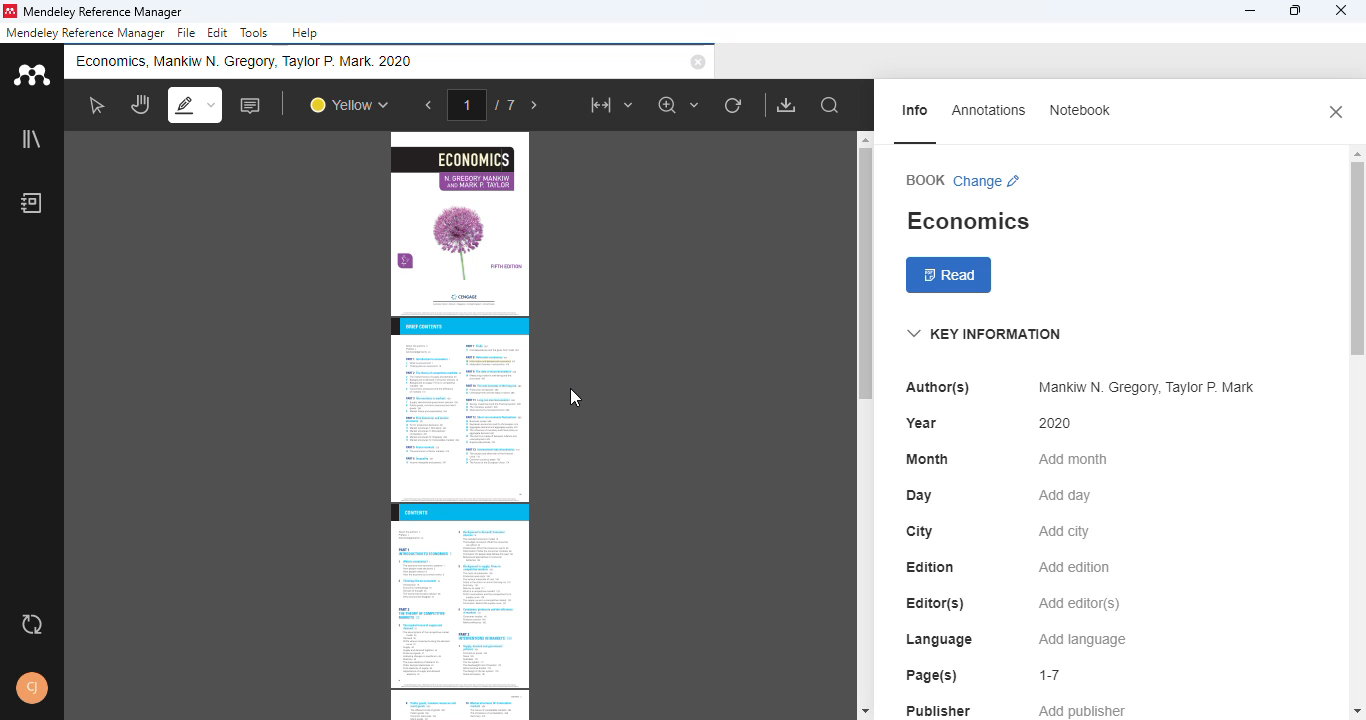  Describe the element at coordinates (919, 531) in the screenshot. I see `city` at that location.